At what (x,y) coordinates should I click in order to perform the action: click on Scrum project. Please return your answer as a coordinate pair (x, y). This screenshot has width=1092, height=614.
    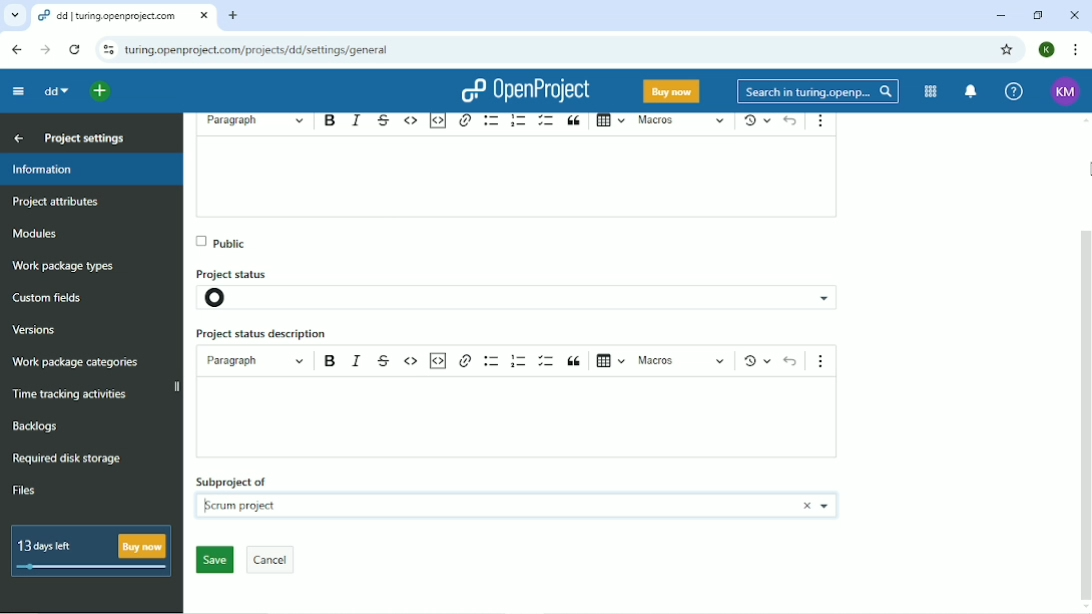
    Looking at the image, I should click on (243, 505).